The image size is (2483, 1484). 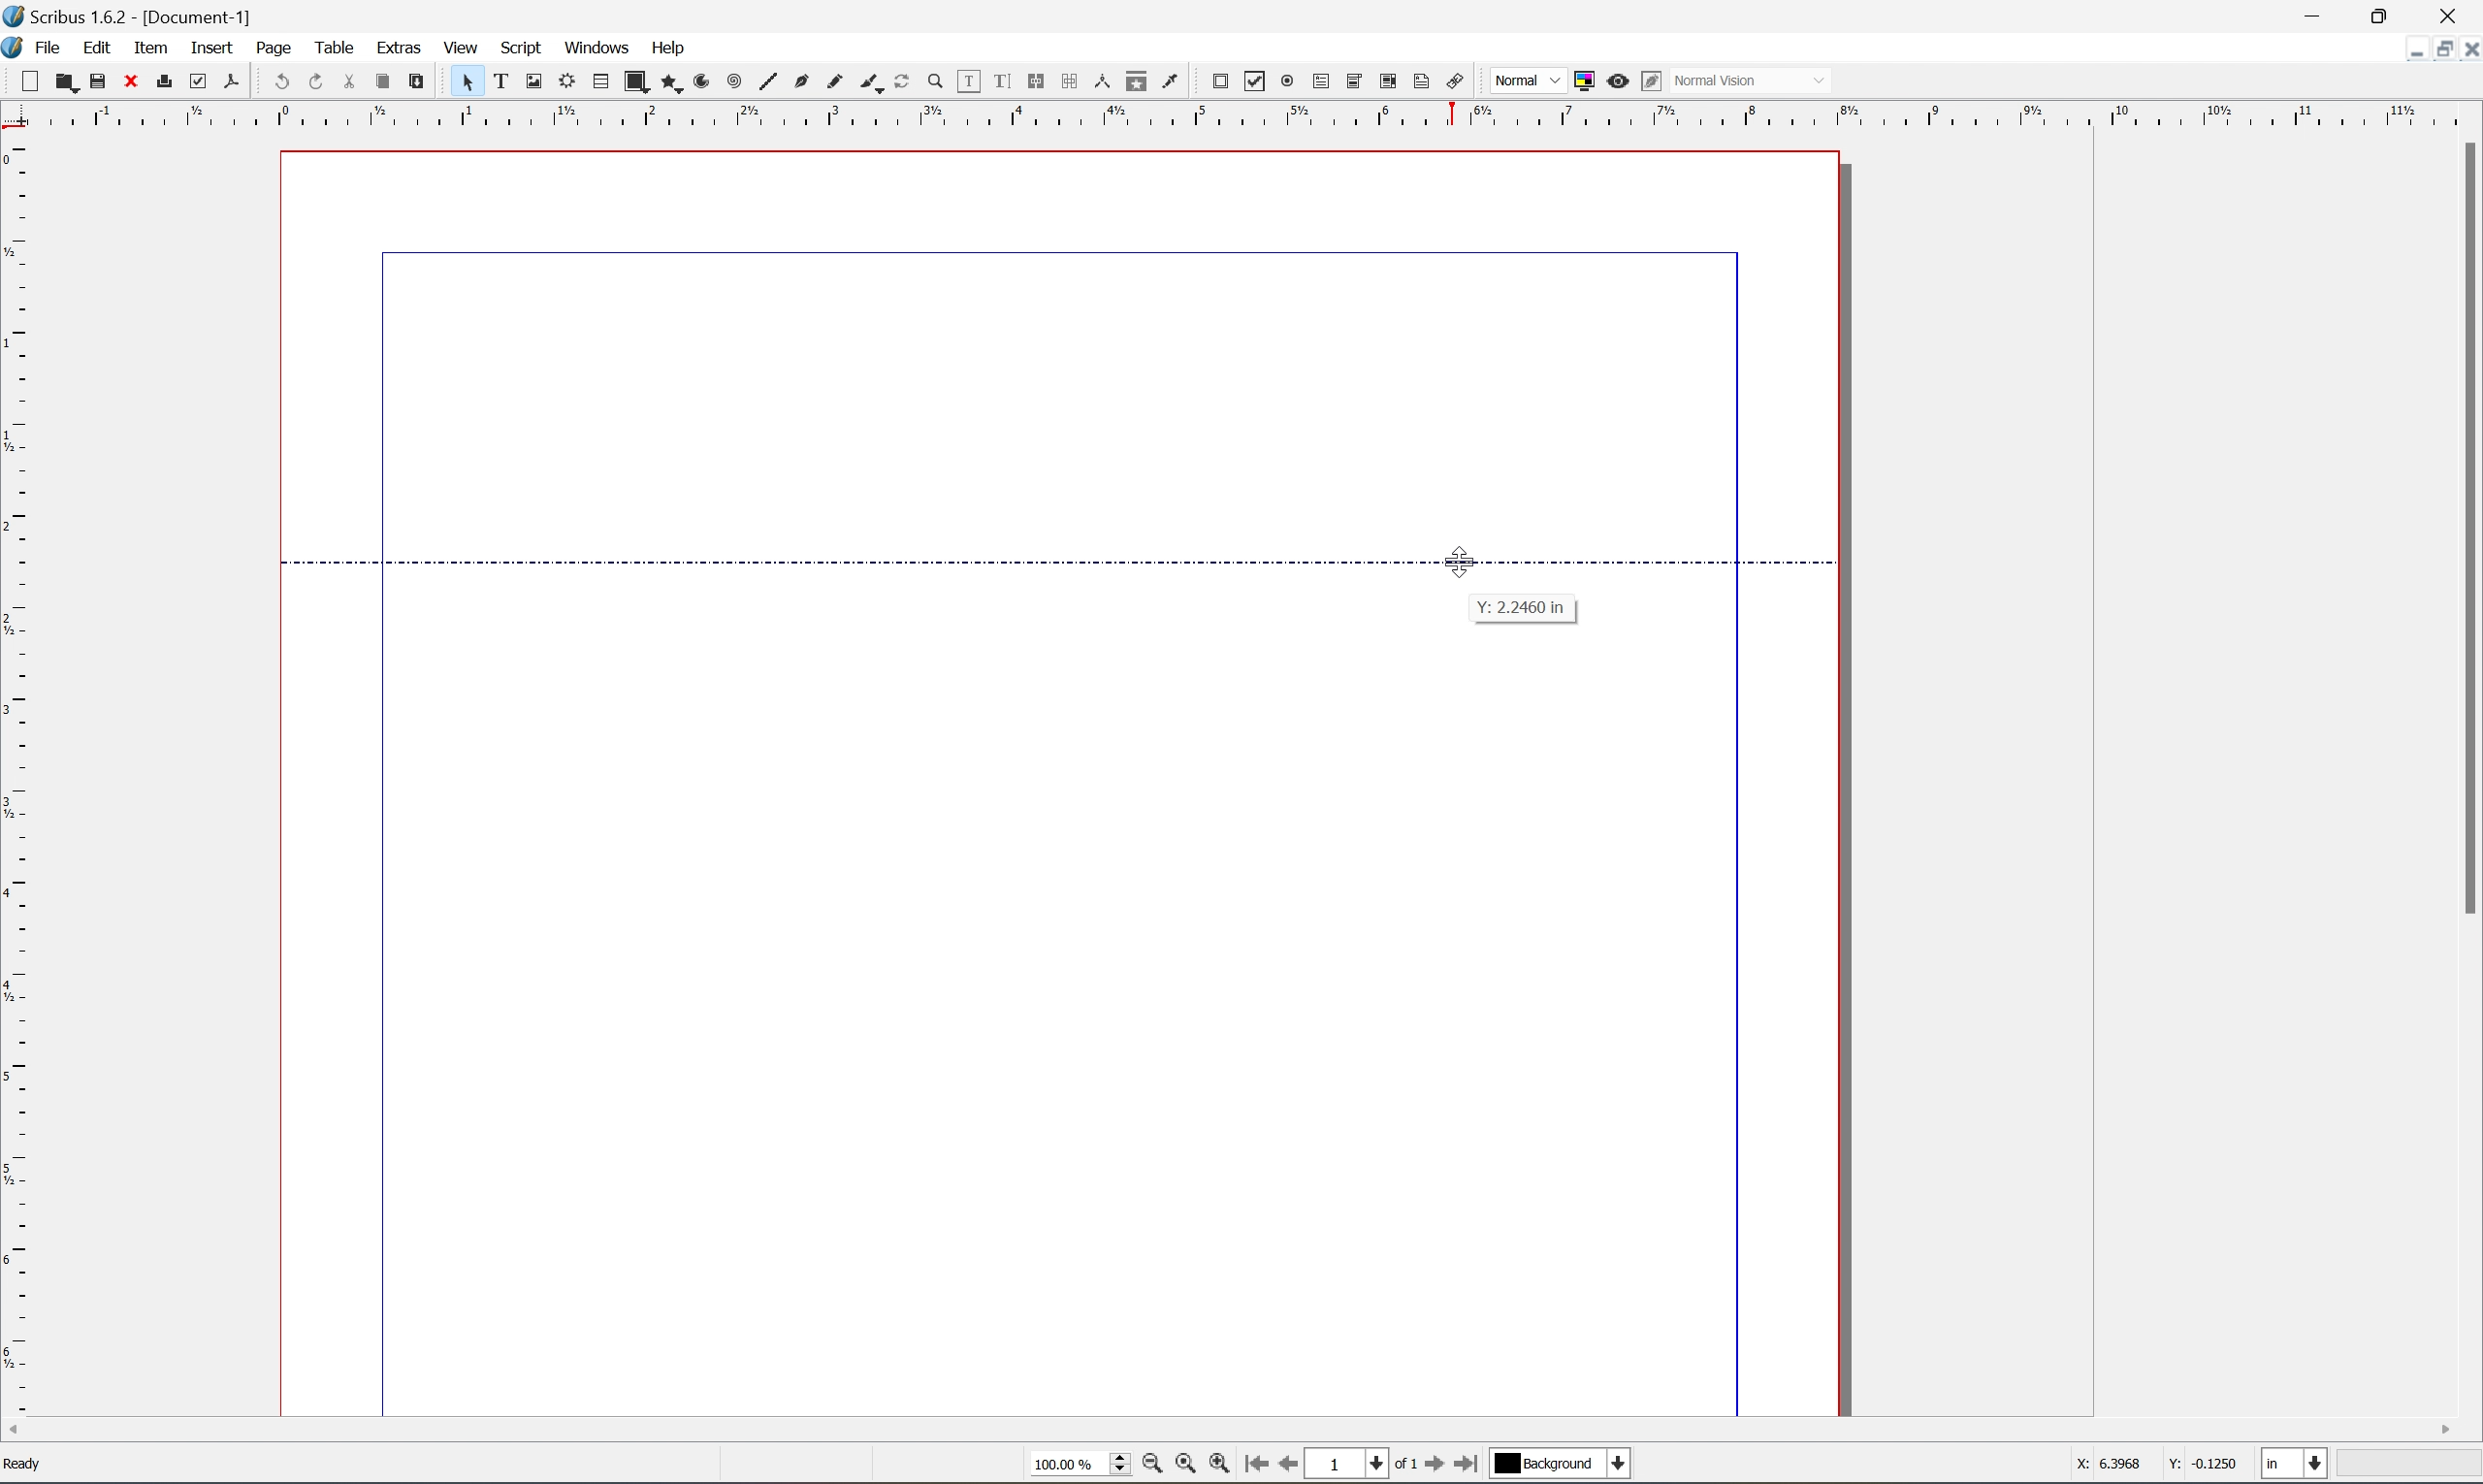 I want to click on rotate item, so click(x=904, y=82).